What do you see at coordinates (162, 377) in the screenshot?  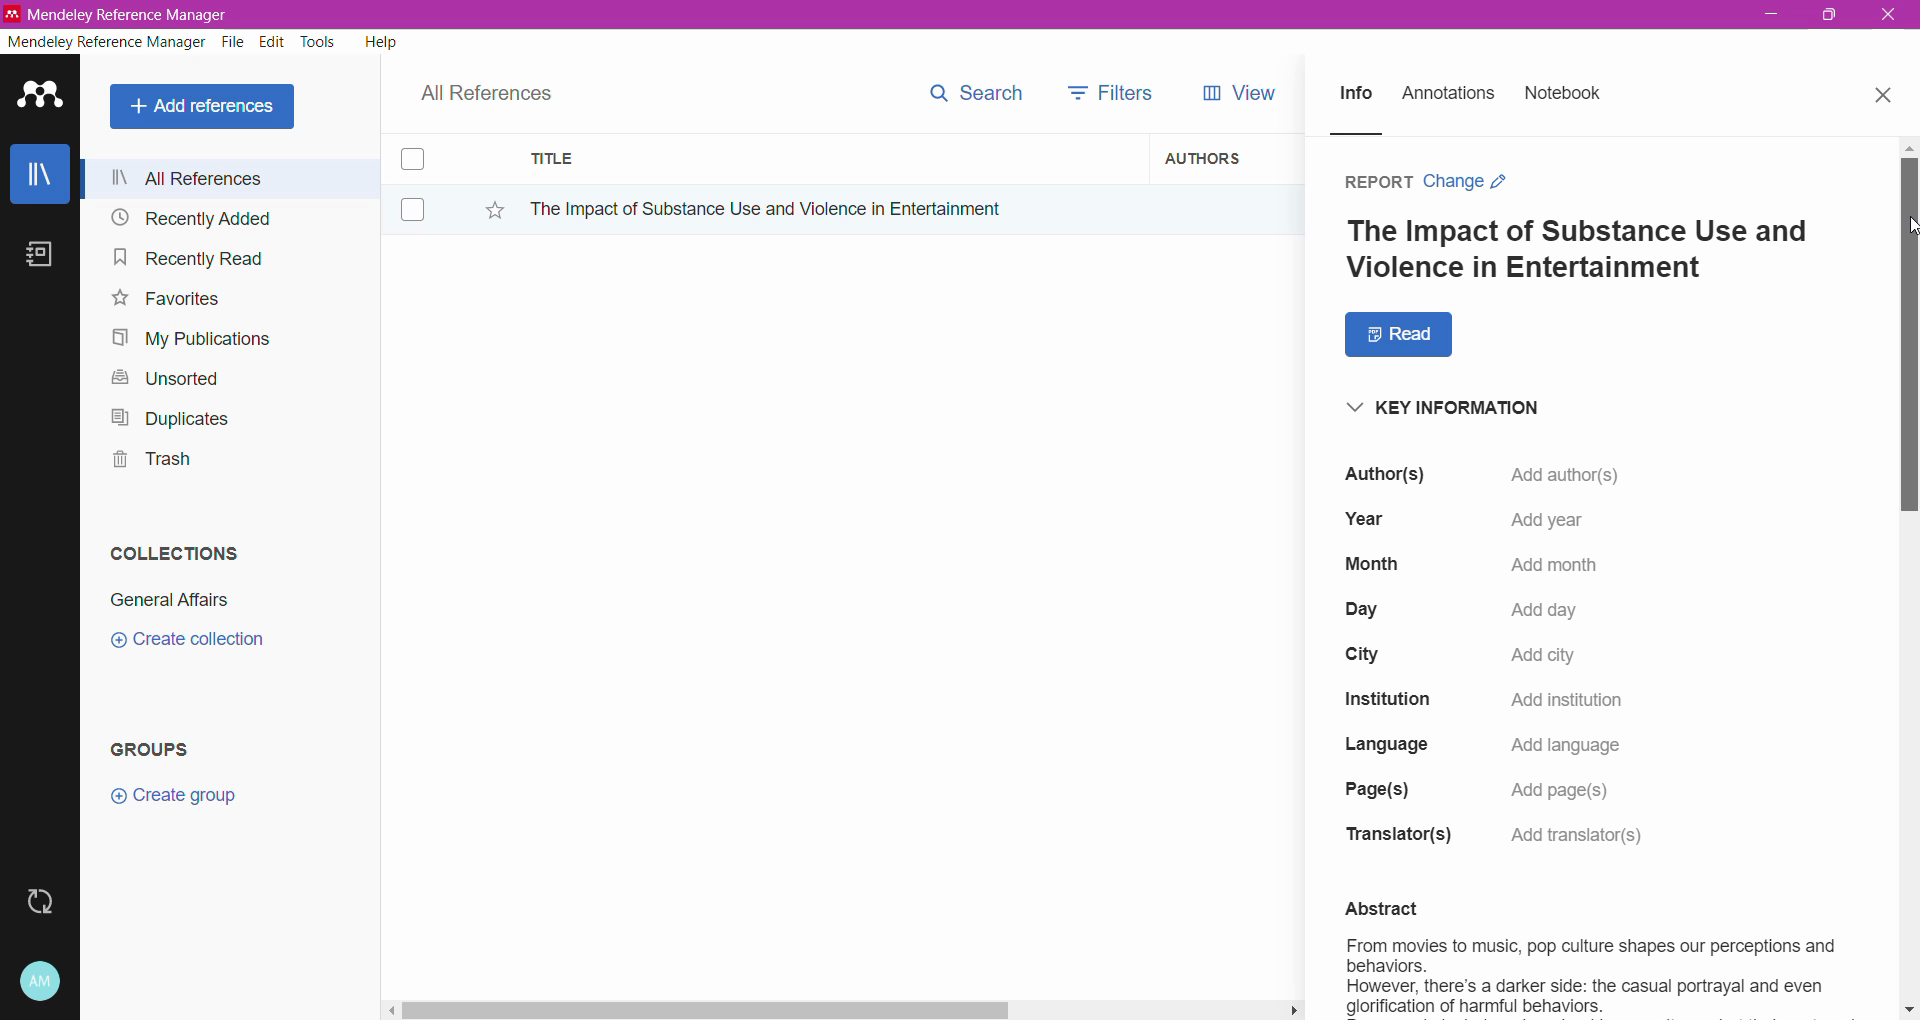 I see `Unsorted` at bounding box center [162, 377].